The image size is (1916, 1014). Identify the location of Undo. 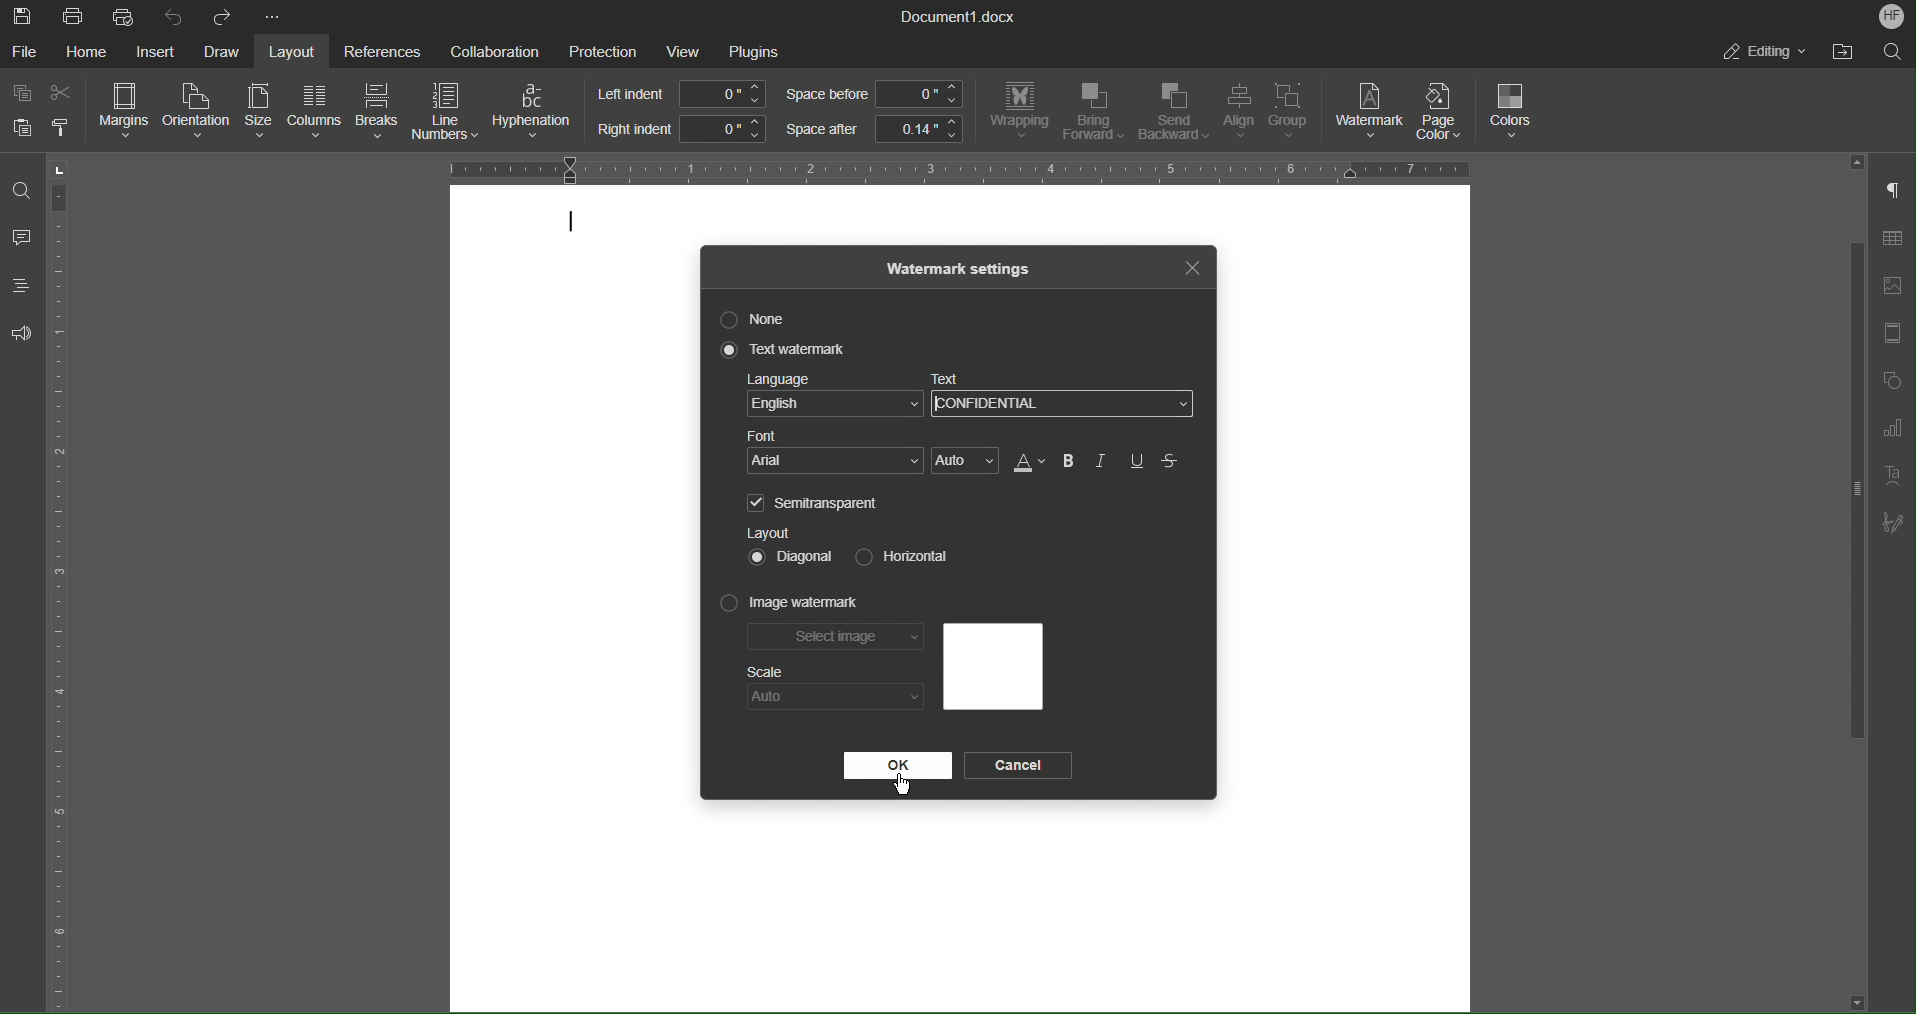
(174, 16).